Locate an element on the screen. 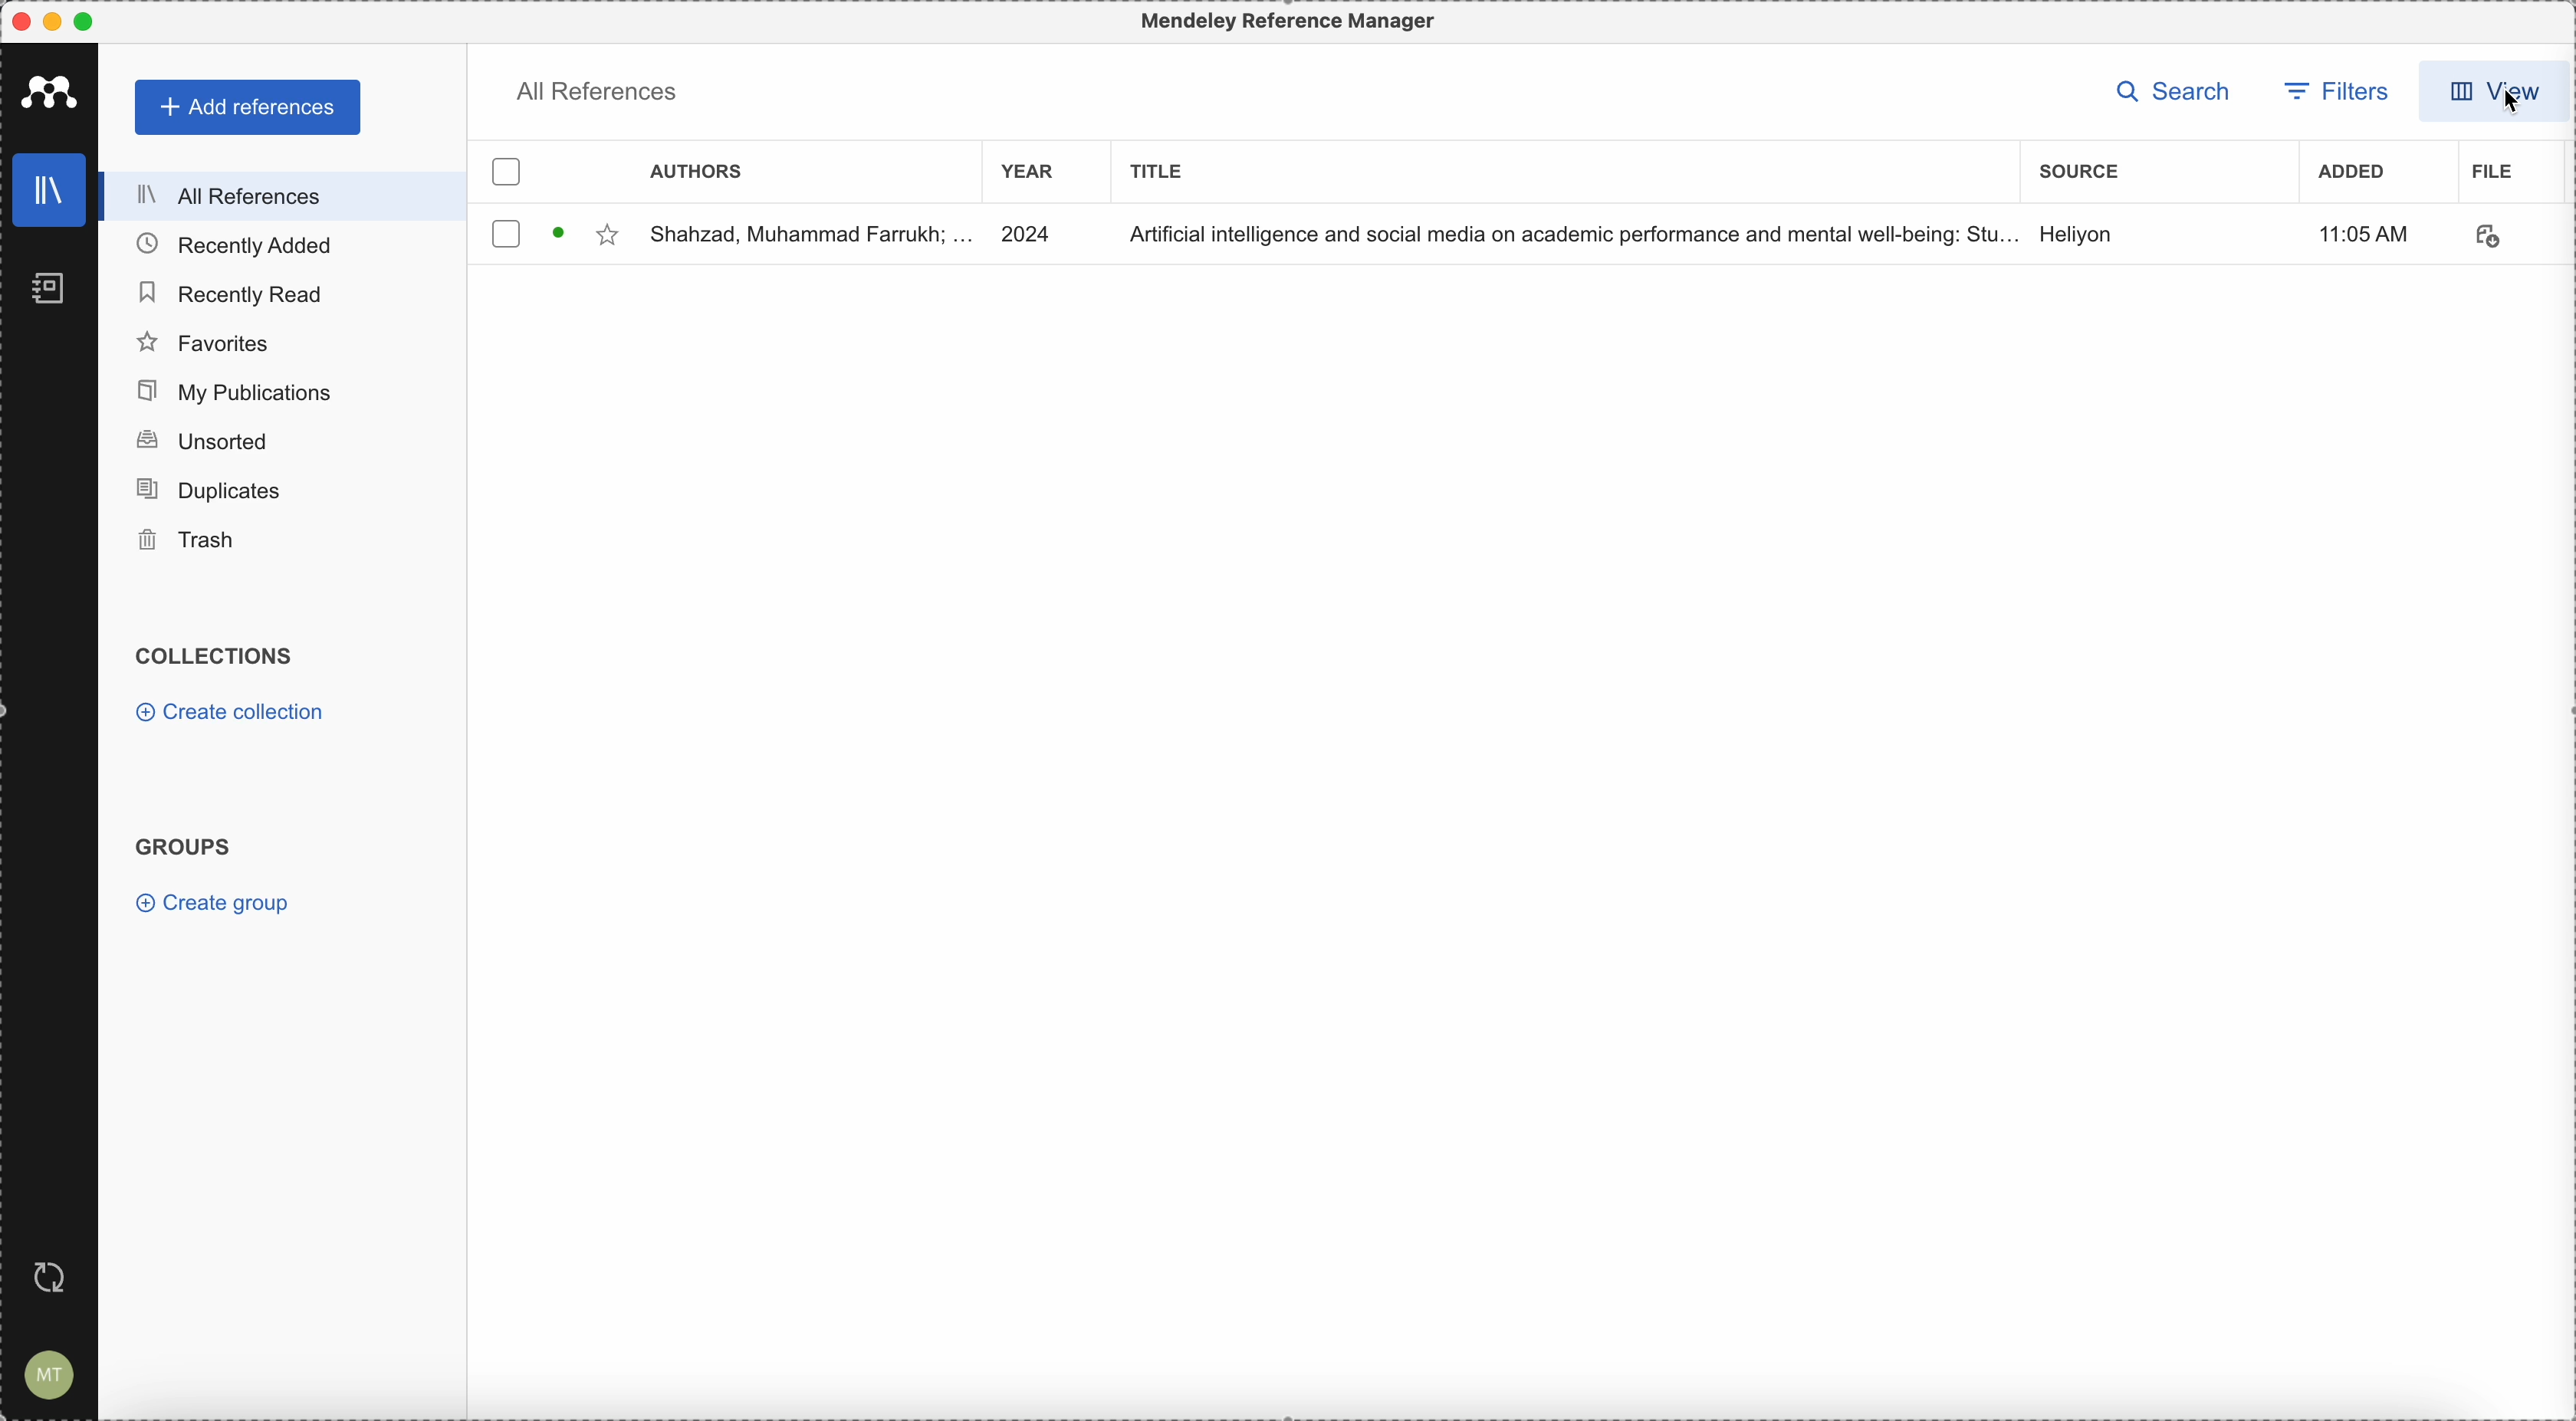 This screenshot has width=2576, height=1421. recently read is located at coordinates (232, 293).